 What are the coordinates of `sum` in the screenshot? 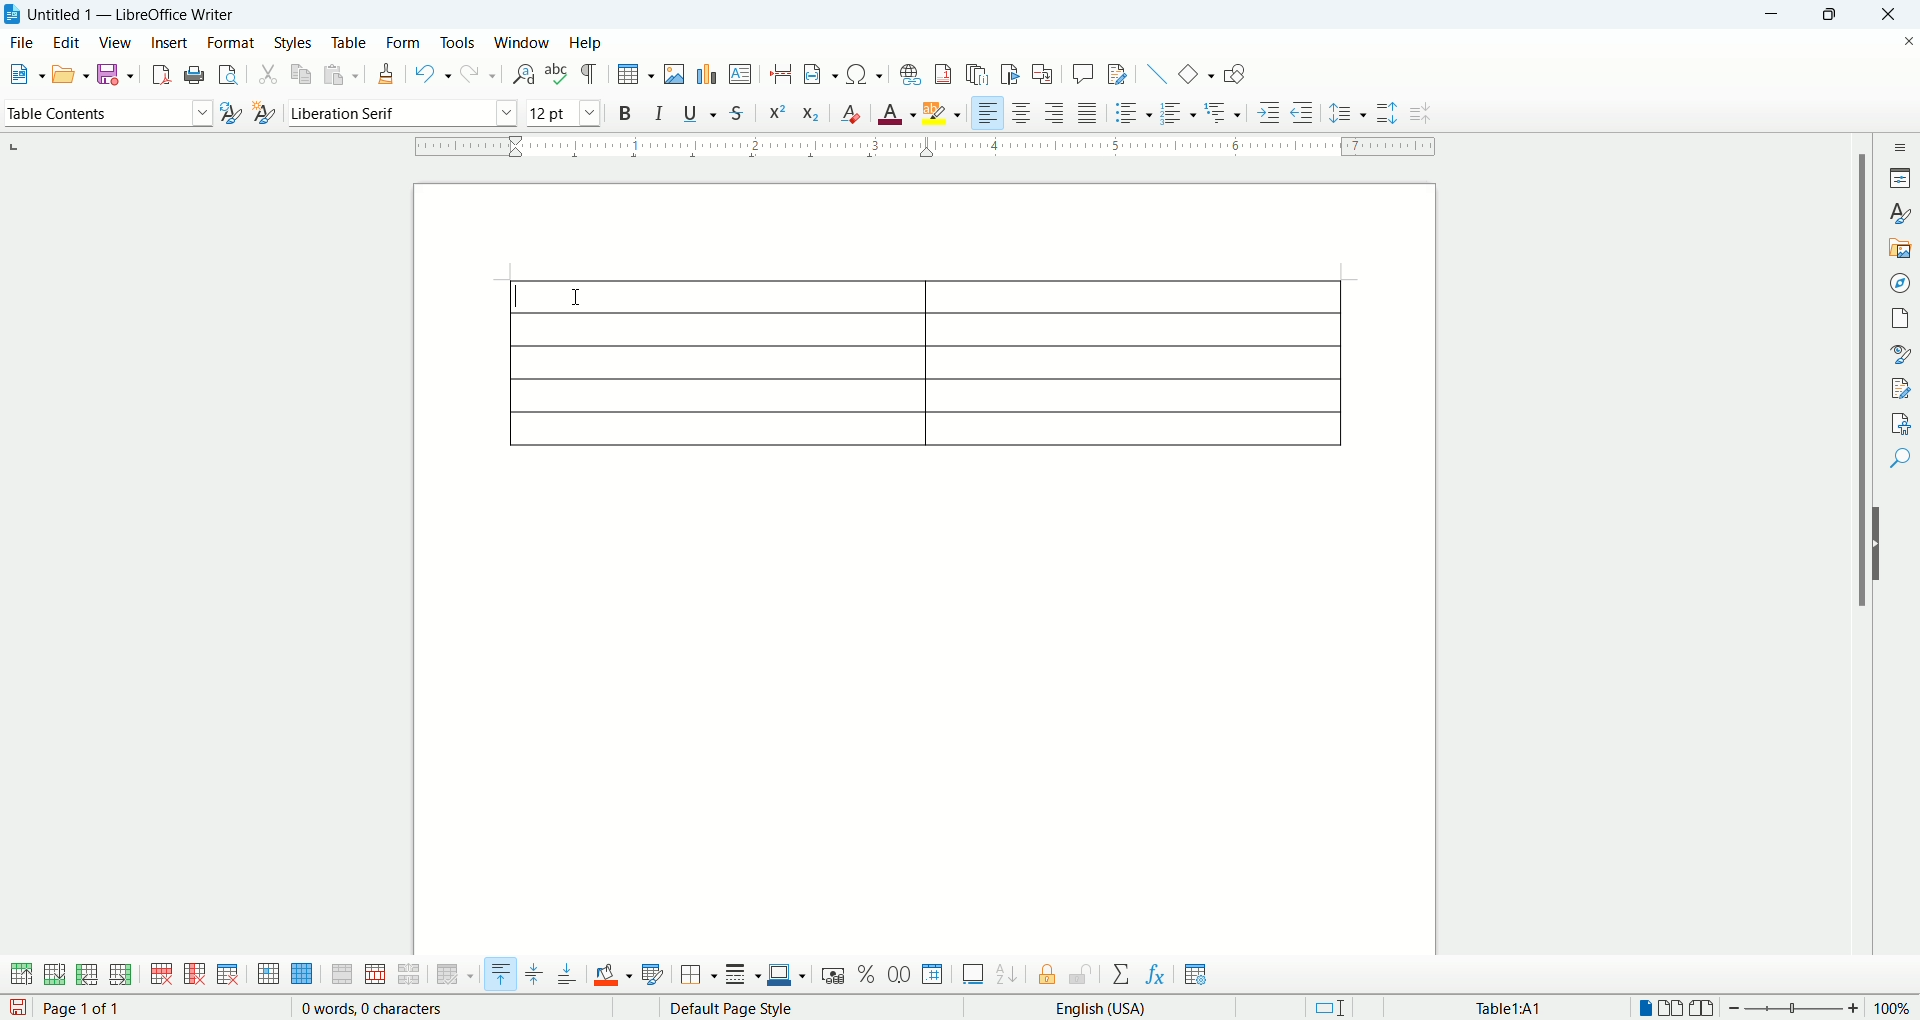 It's located at (1124, 975).